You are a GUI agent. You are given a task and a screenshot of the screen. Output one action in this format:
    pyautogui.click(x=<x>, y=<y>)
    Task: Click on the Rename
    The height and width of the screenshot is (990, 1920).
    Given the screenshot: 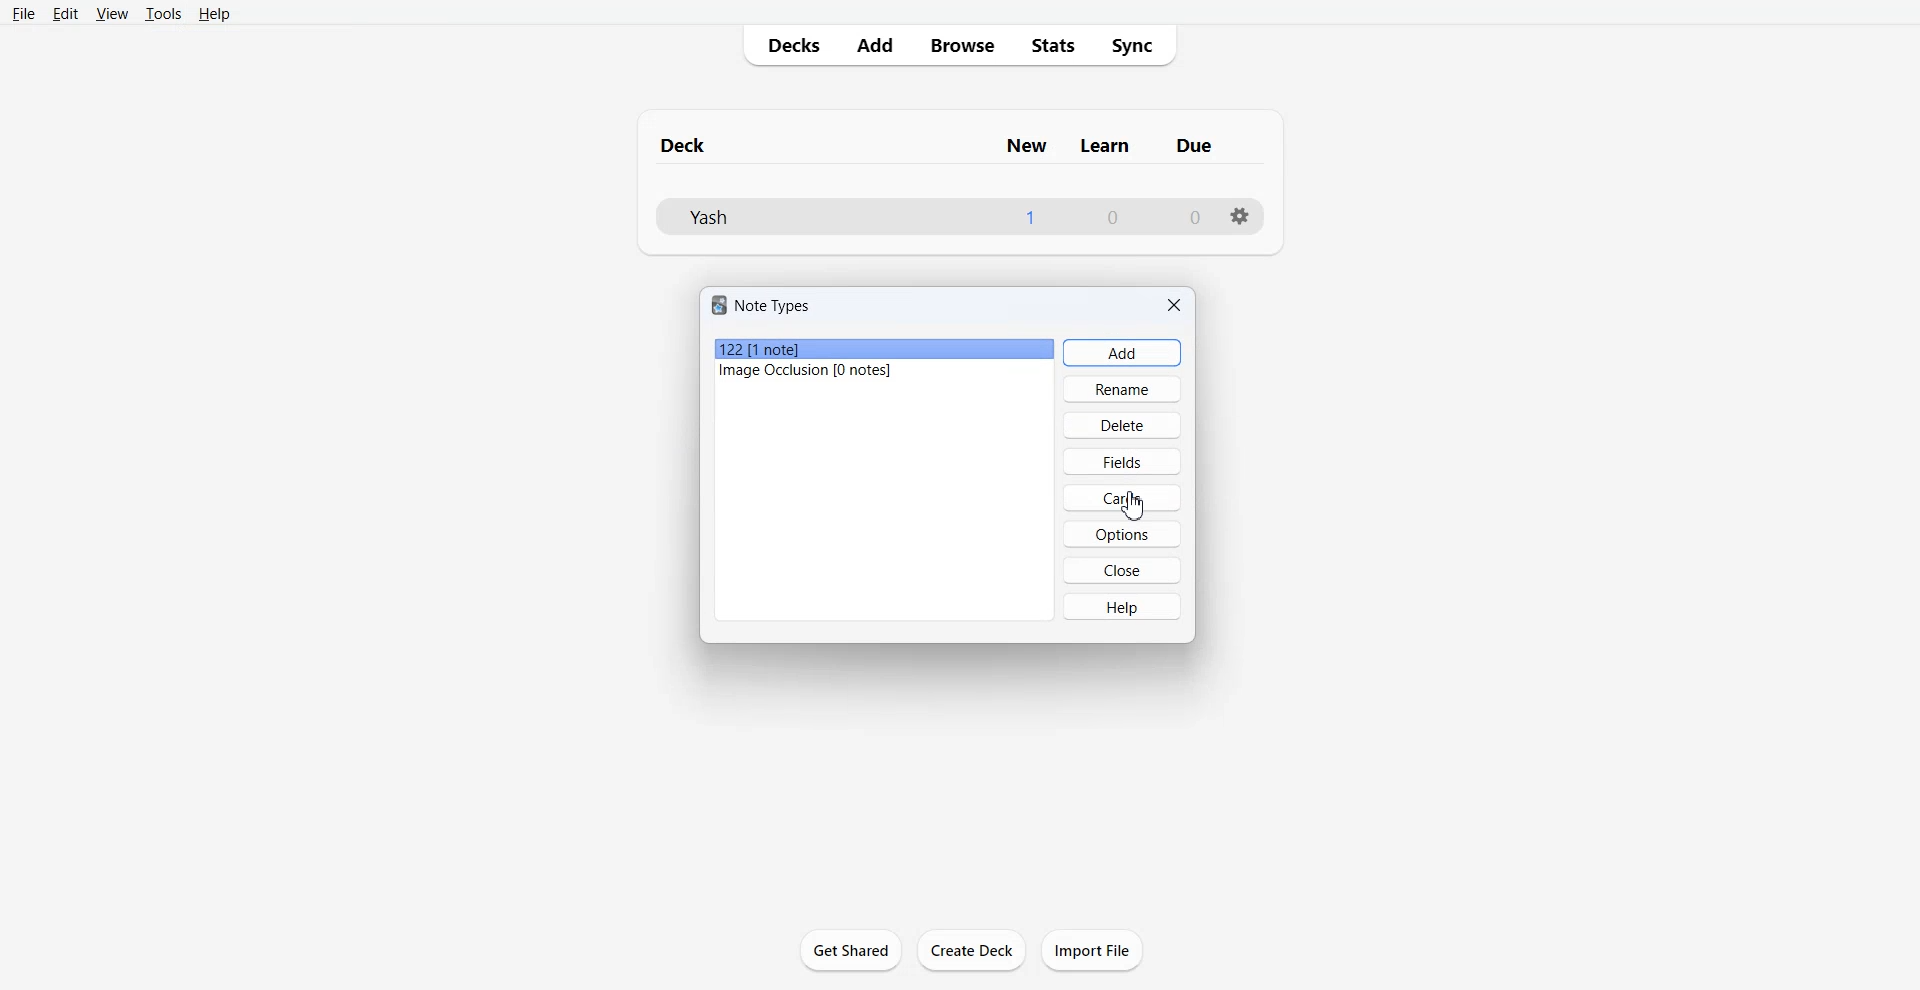 What is the action you would take?
    pyautogui.click(x=1123, y=388)
    